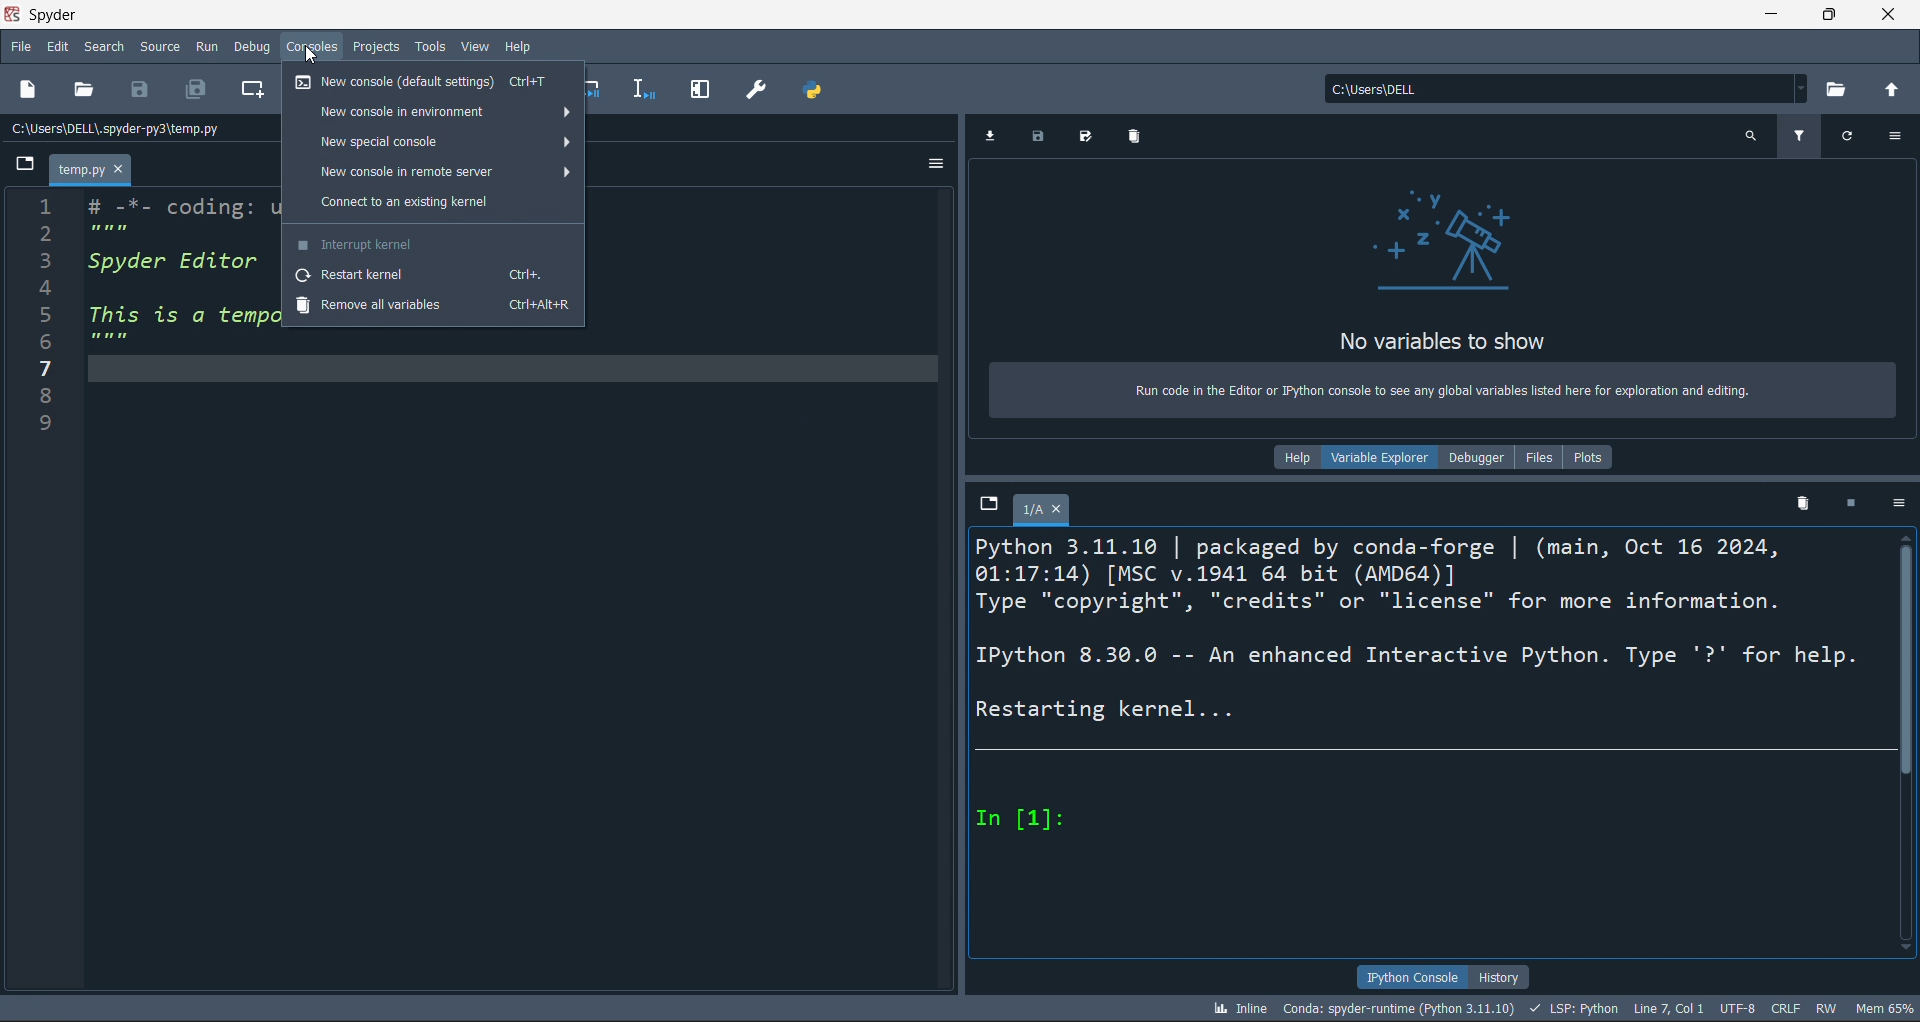 The width and height of the screenshot is (1920, 1022). What do you see at coordinates (1573, 1008) in the screenshot?
I see `LSP: python` at bounding box center [1573, 1008].